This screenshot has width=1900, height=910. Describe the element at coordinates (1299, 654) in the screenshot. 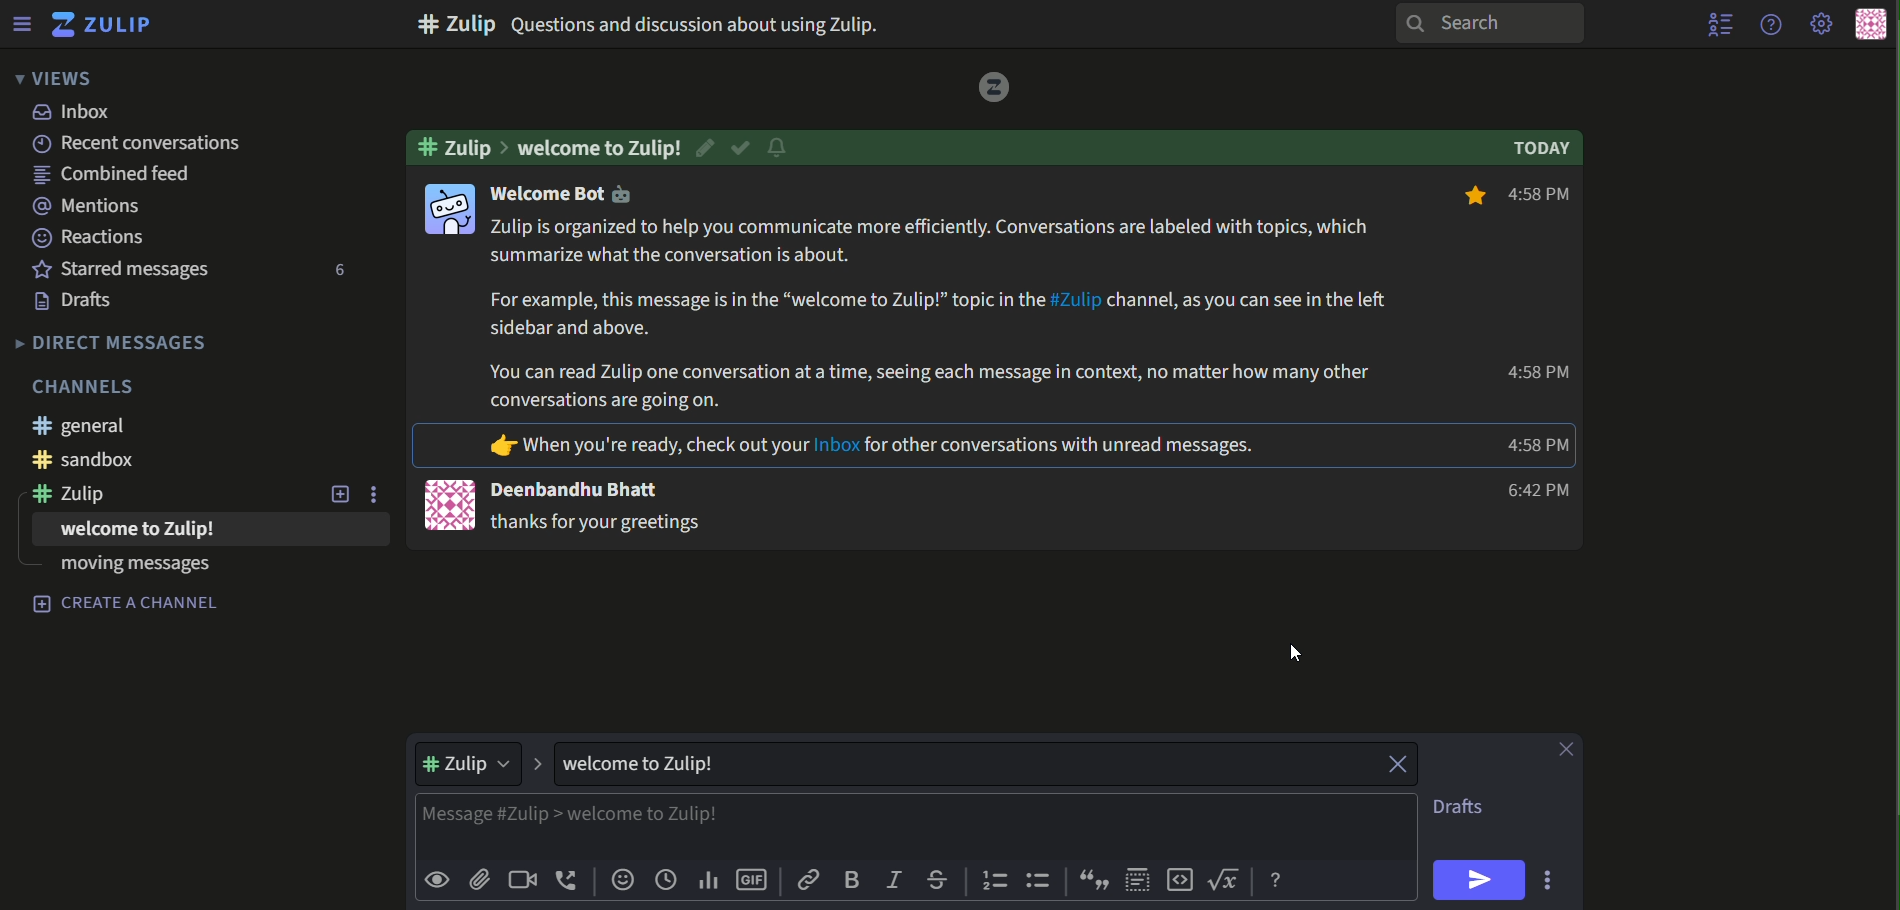

I see `cursor` at that location.